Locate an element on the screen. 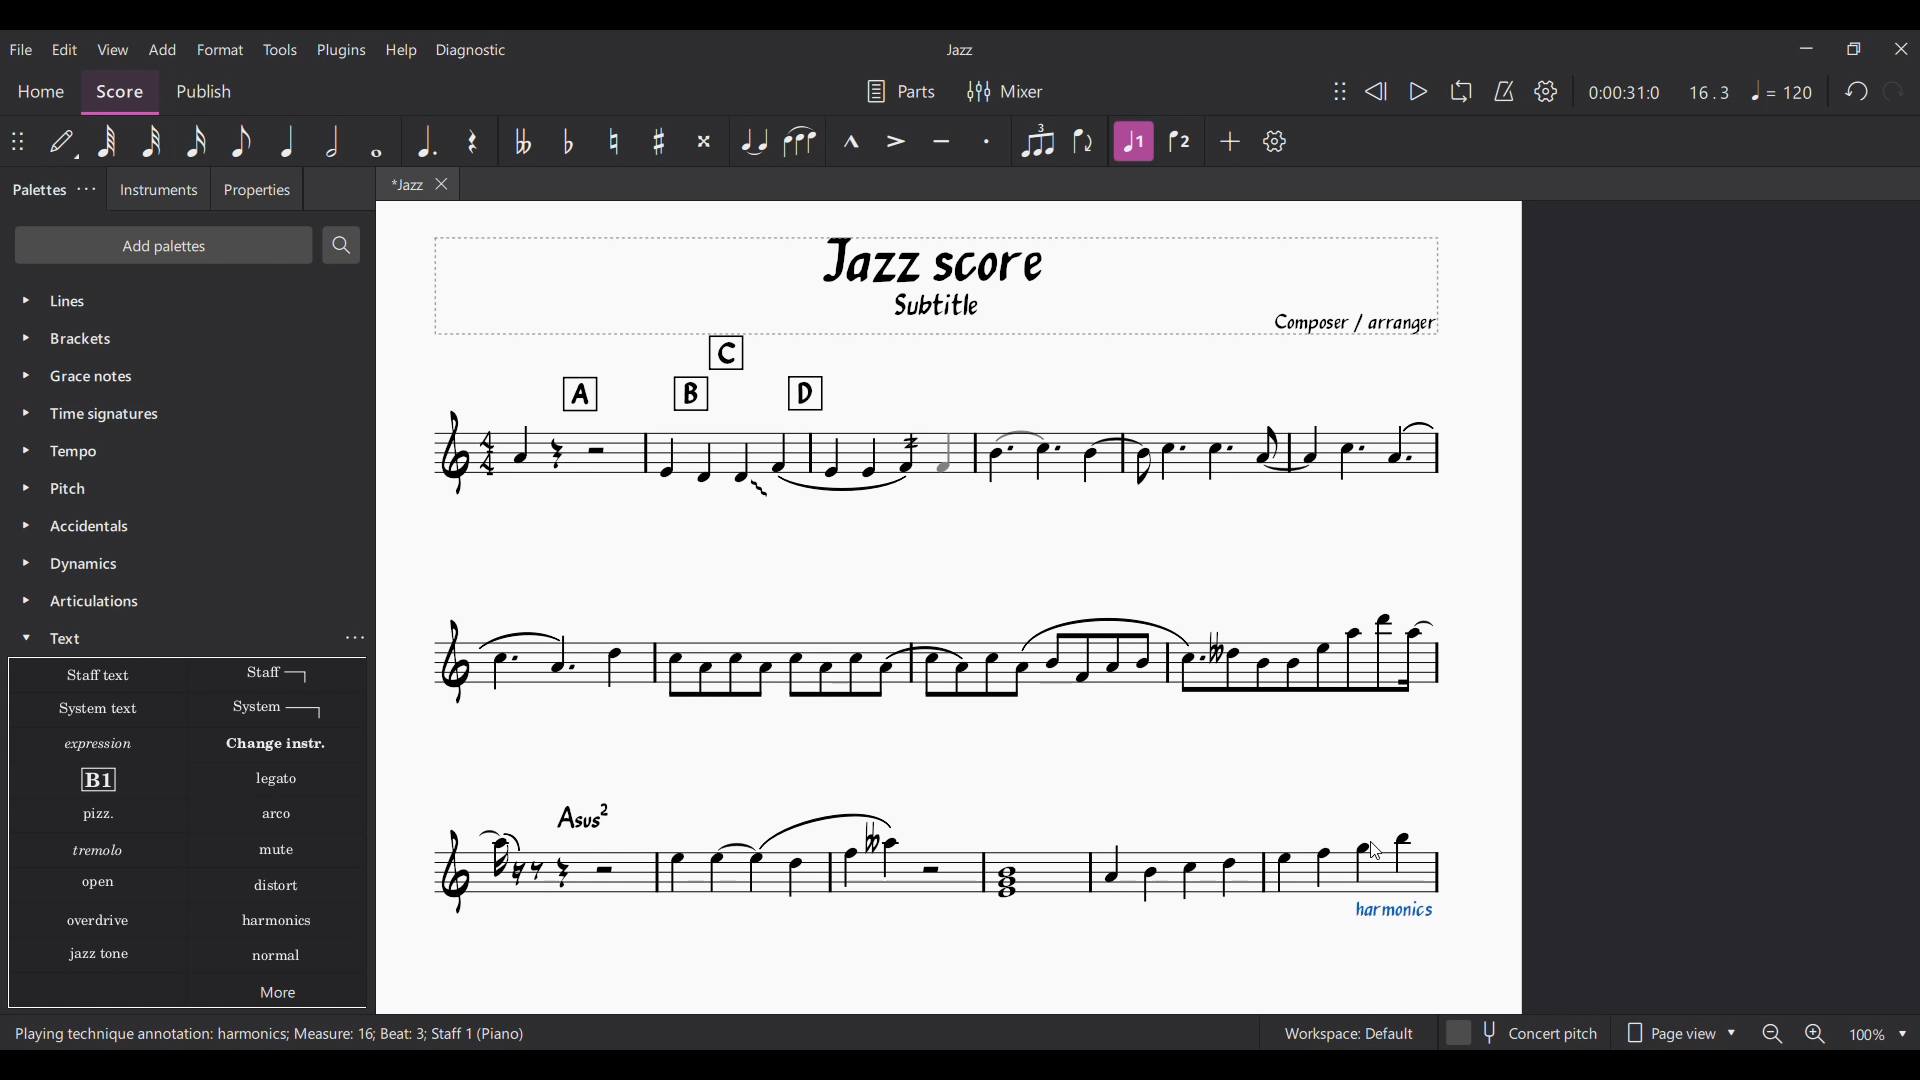  Pitch is located at coordinates (72, 488).